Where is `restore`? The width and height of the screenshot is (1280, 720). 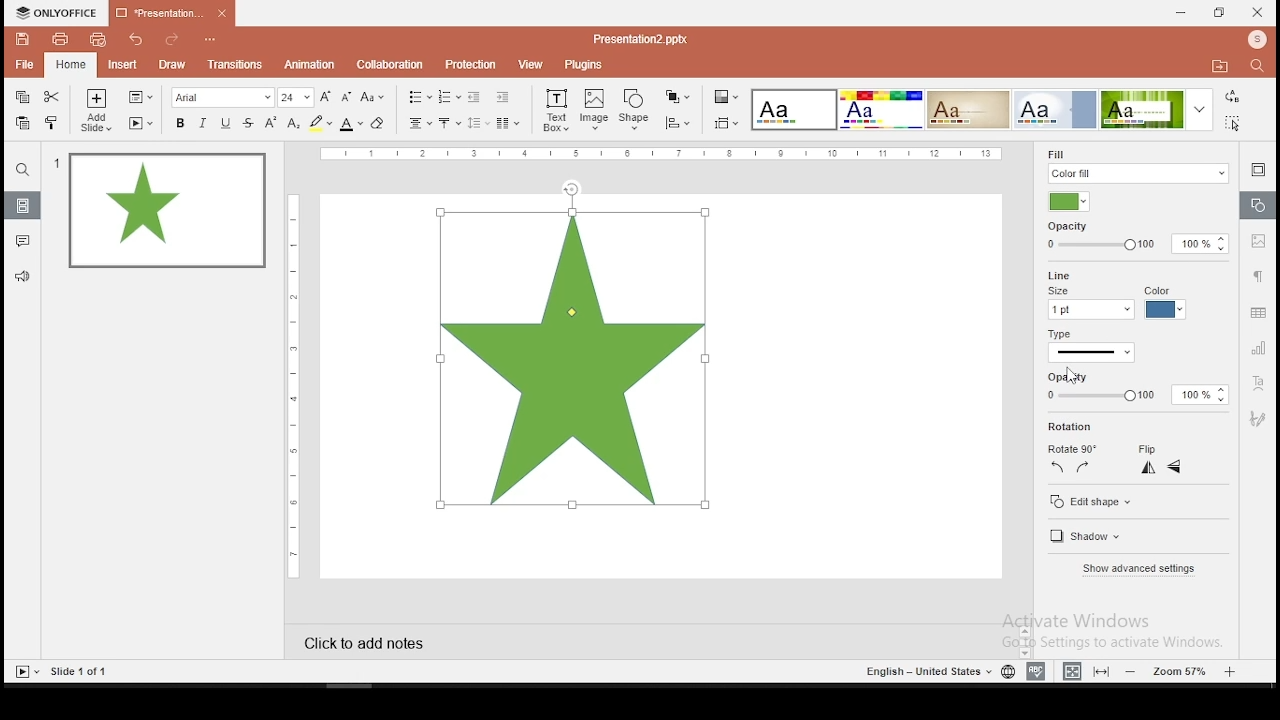
restore is located at coordinates (1220, 13).